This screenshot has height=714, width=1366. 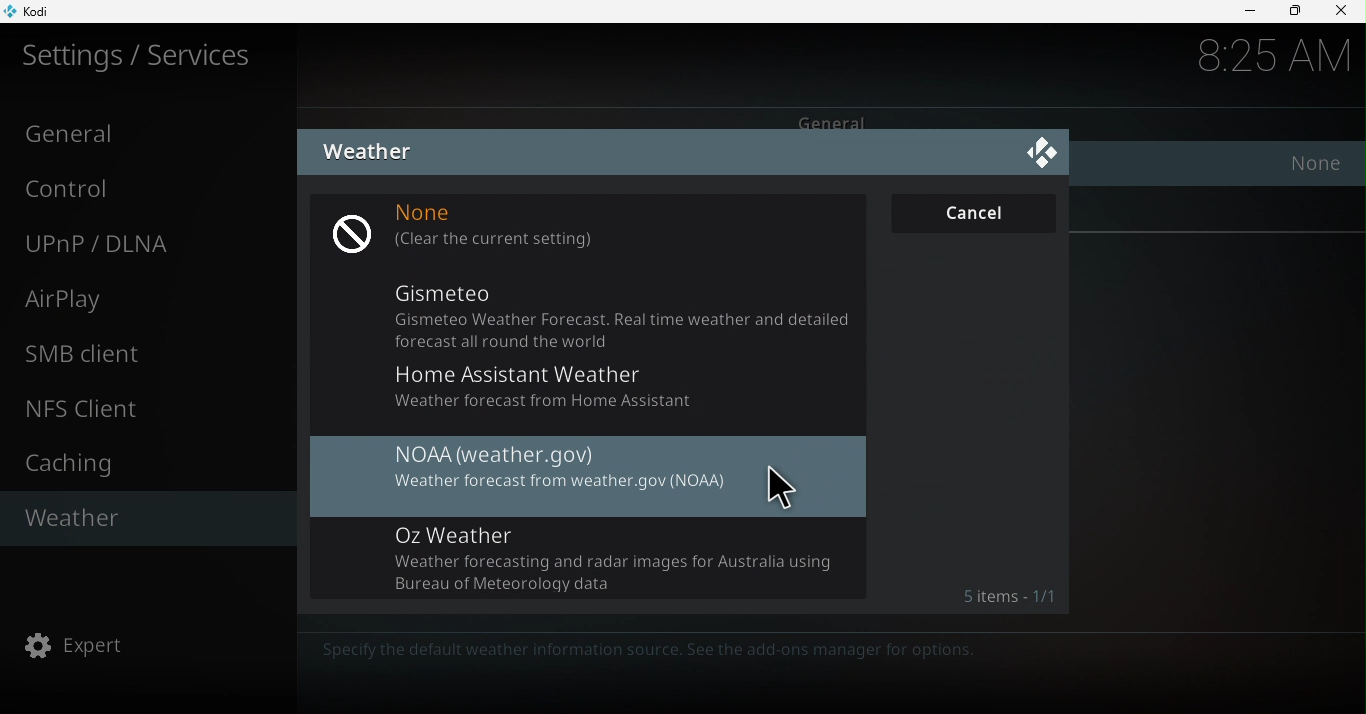 I want to click on Weather, so click(x=141, y=517).